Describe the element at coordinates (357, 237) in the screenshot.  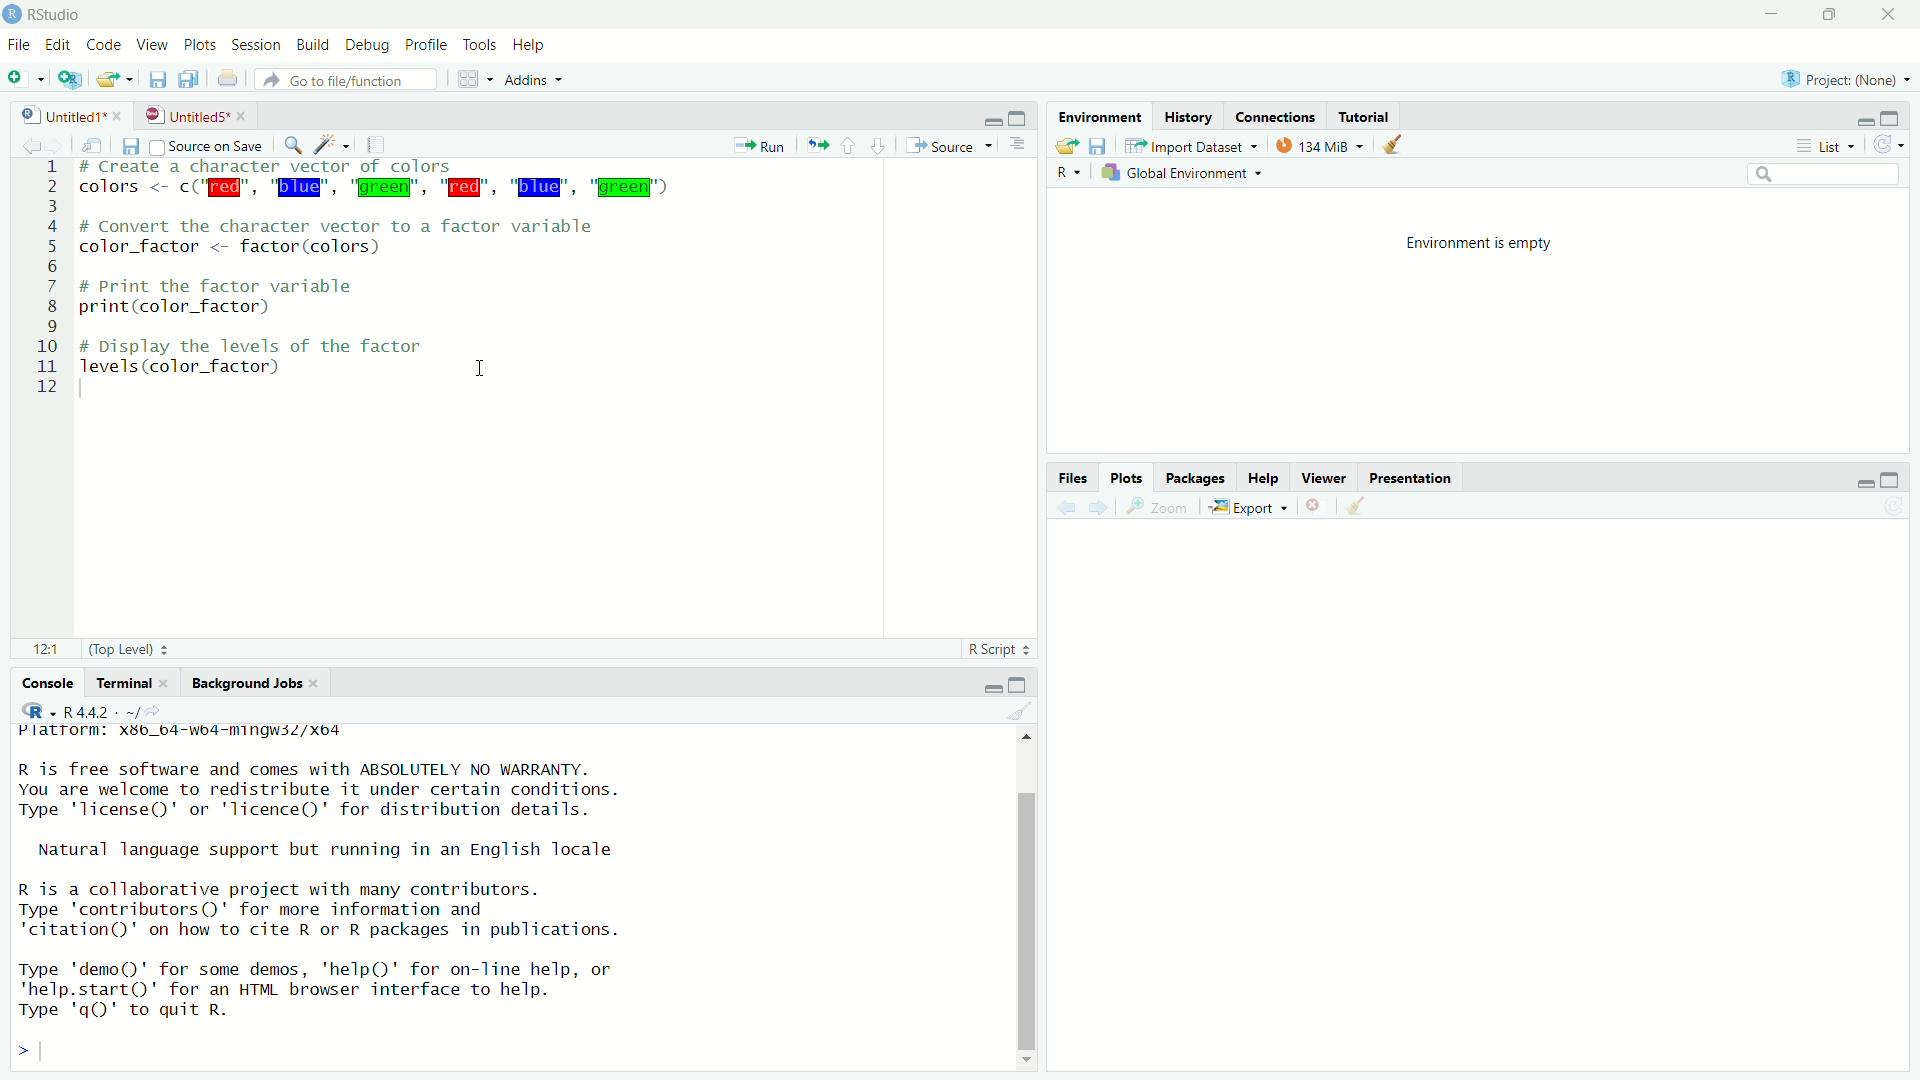
I see `# Convert the character vector to a factor variable
color_factor <- factor (colors)` at that location.